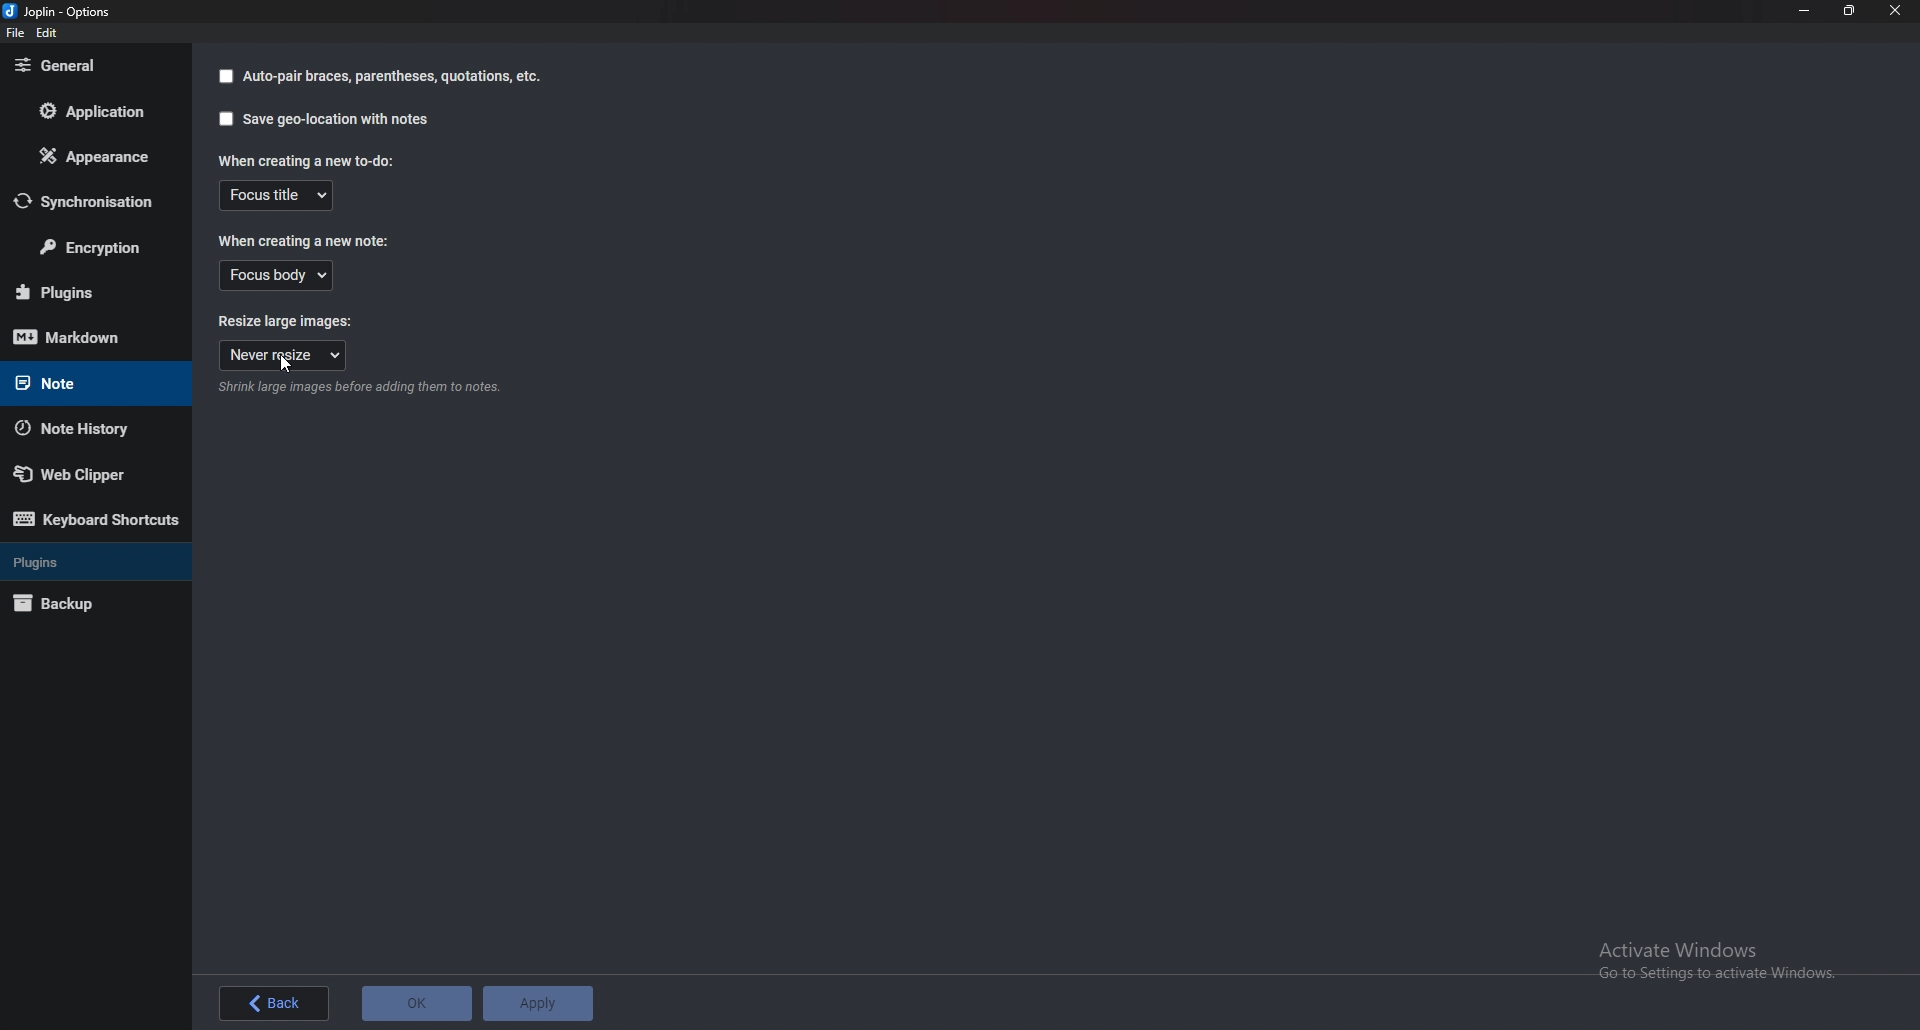 The height and width of the screenshot is (1030, 1920). I want to click on Resize large images, so click(300, 320).